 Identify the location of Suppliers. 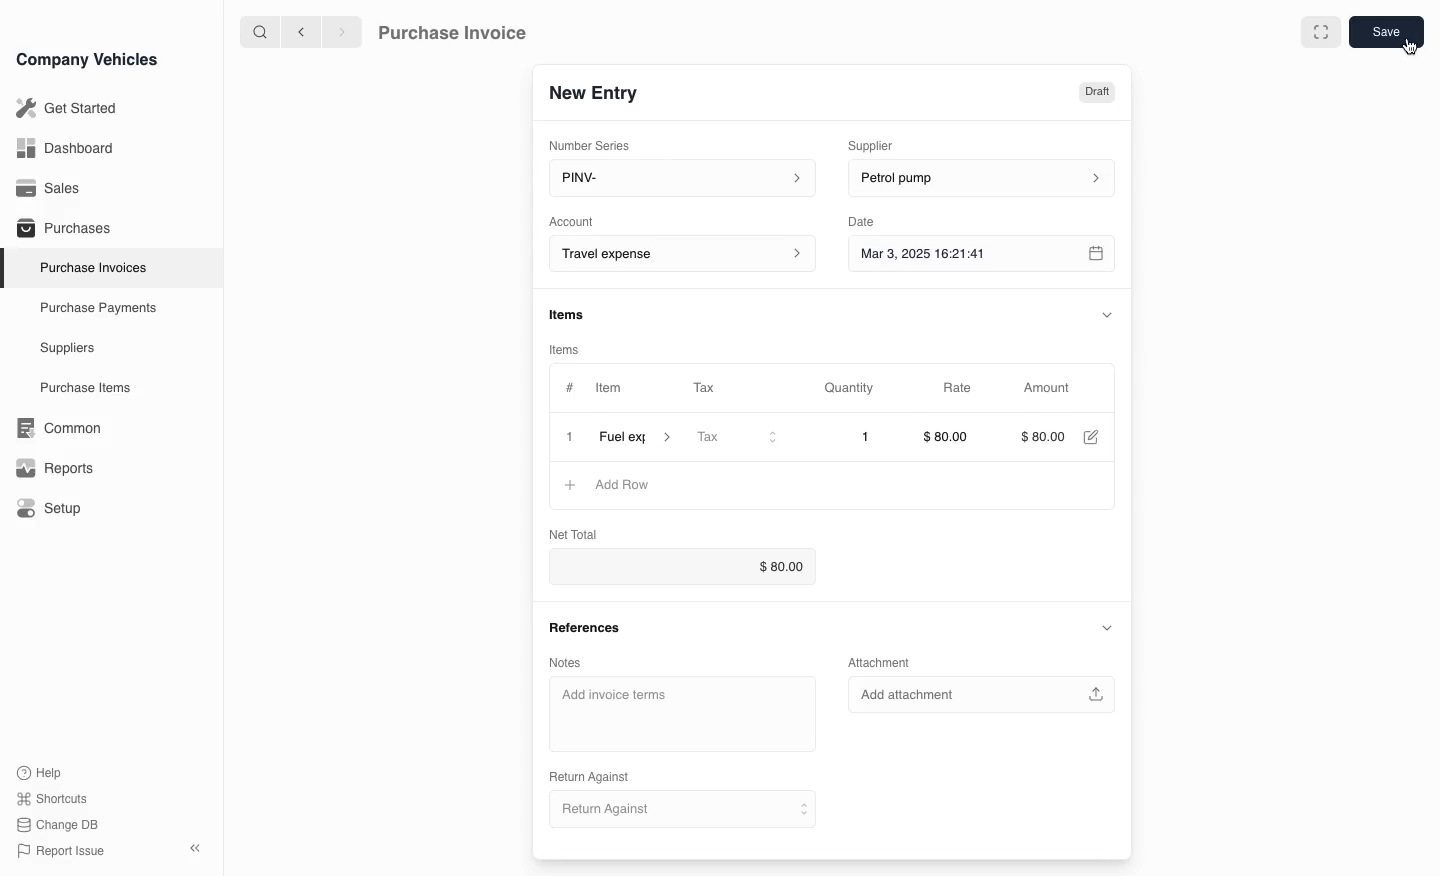
(66, 349).